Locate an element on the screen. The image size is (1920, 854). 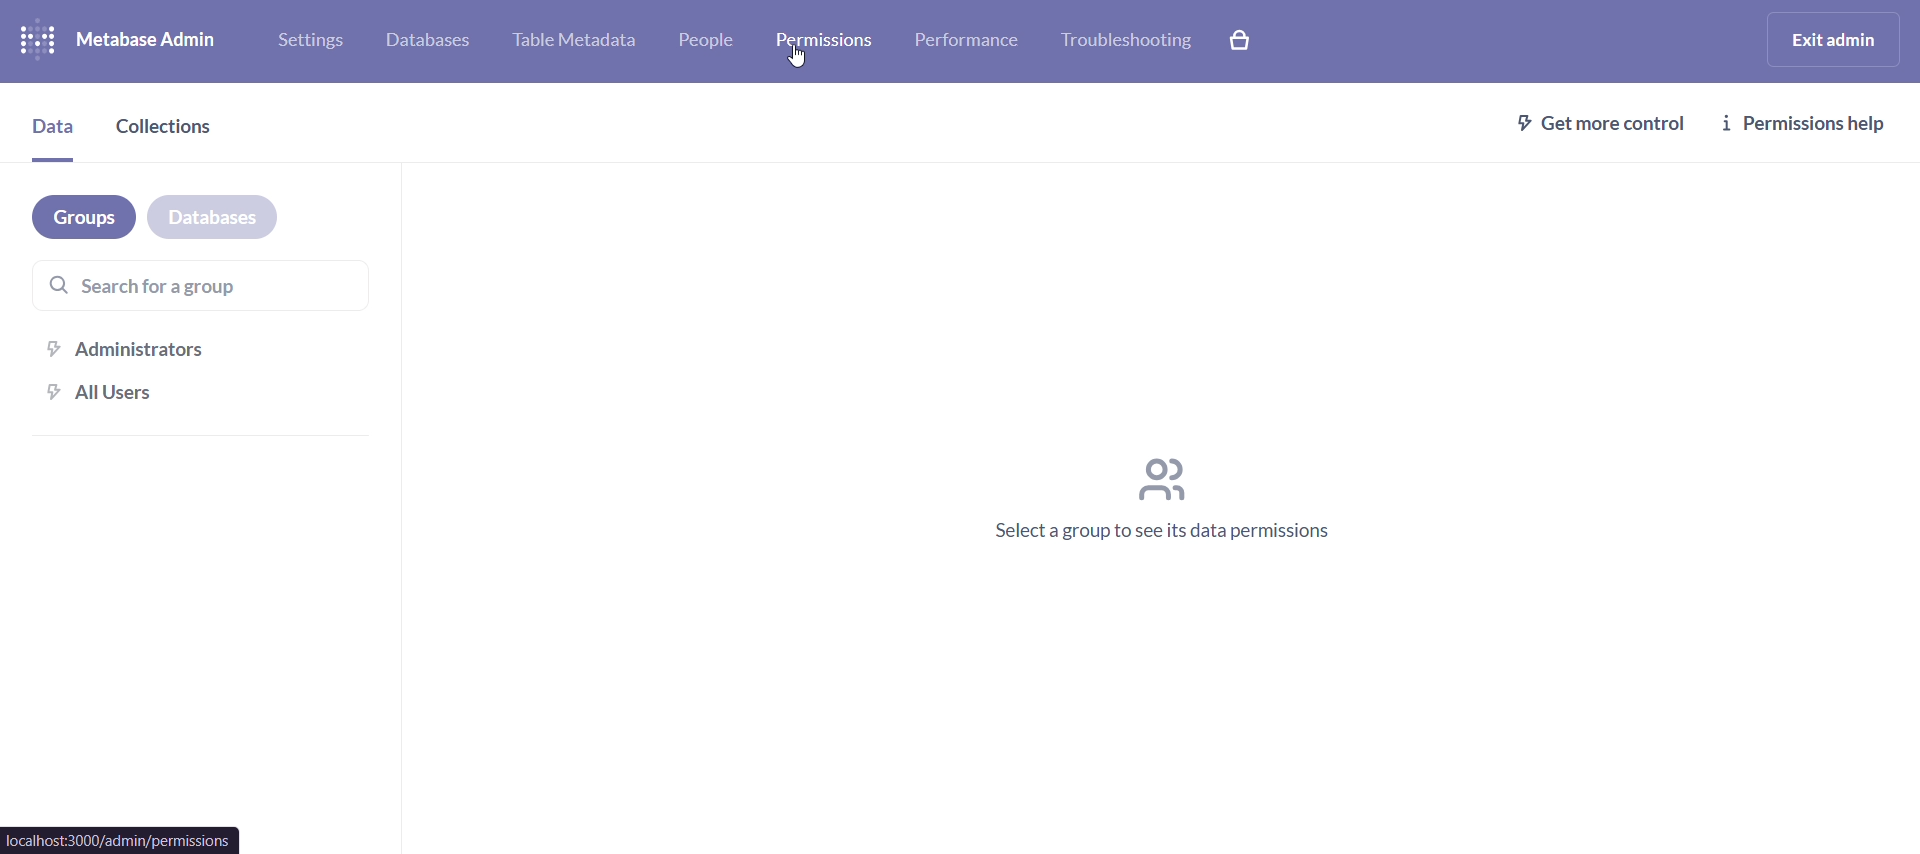
explore paid features is located at coordinates (1245, 44).